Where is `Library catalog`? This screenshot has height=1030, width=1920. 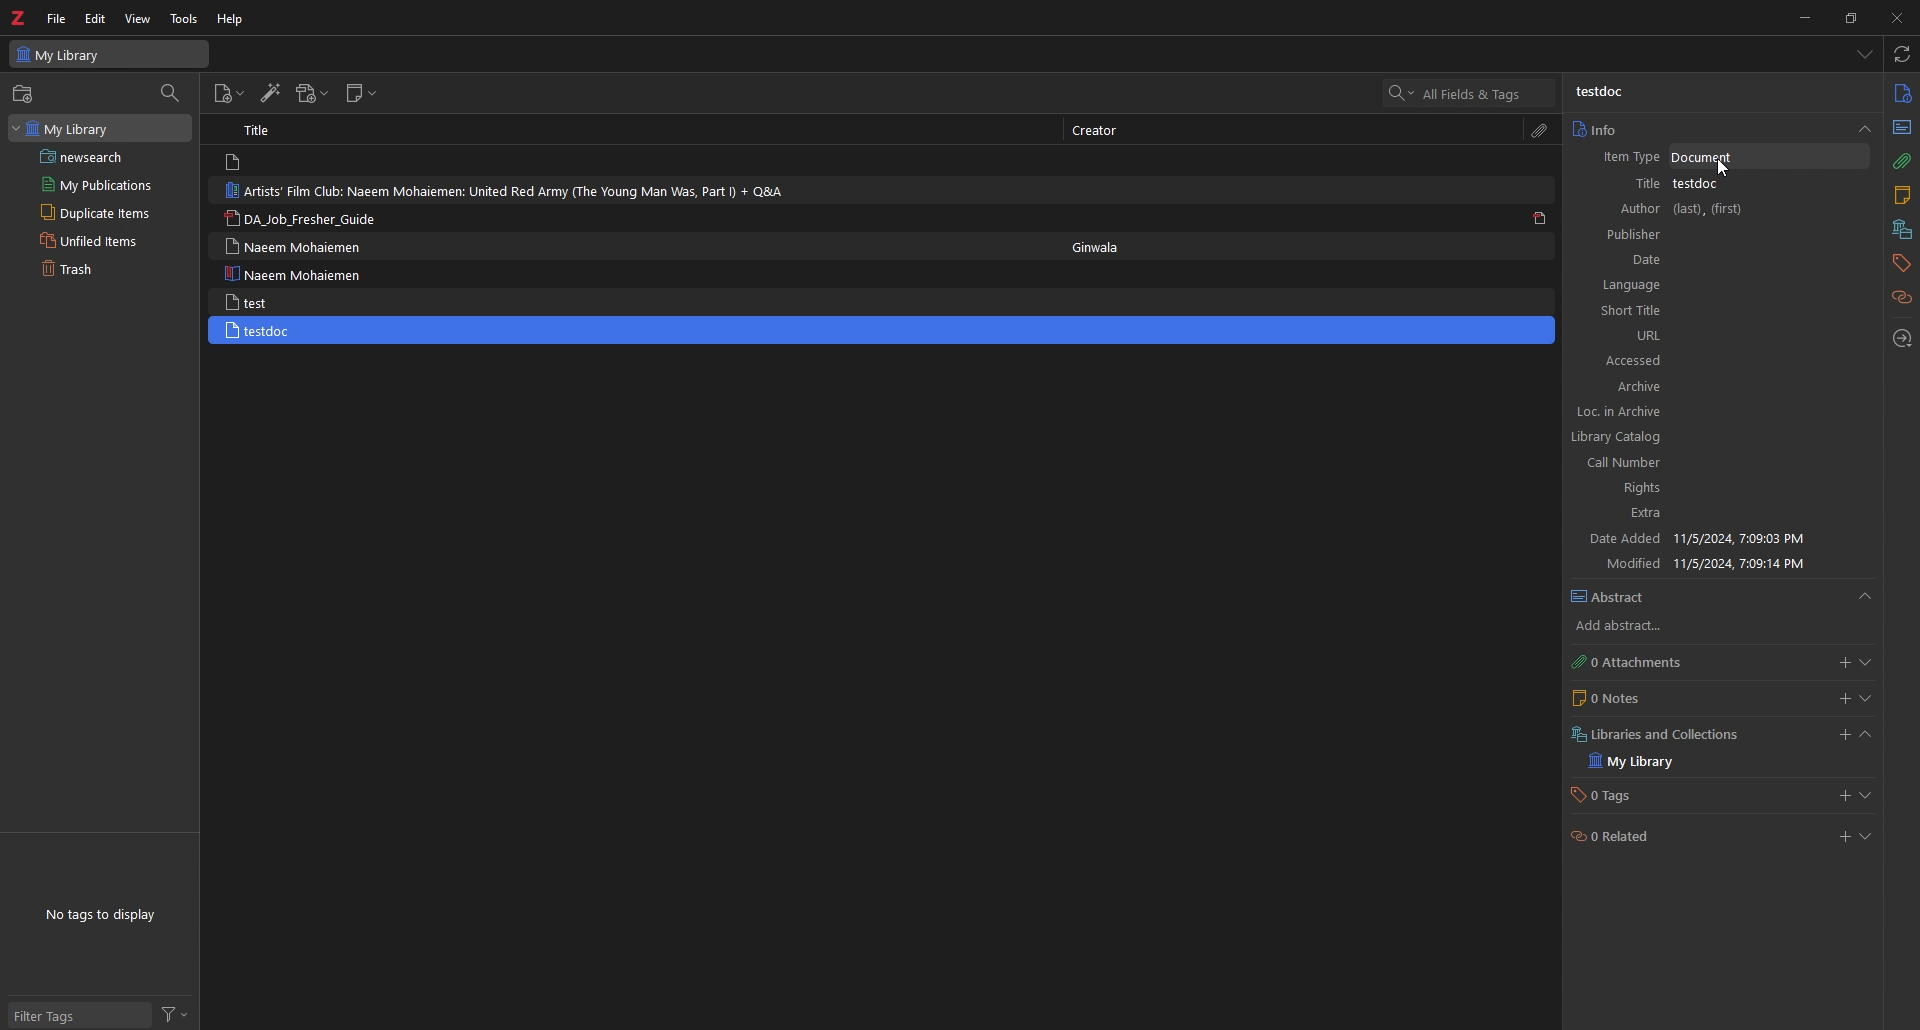 Library catalog is located at coordinates (1713, 438).